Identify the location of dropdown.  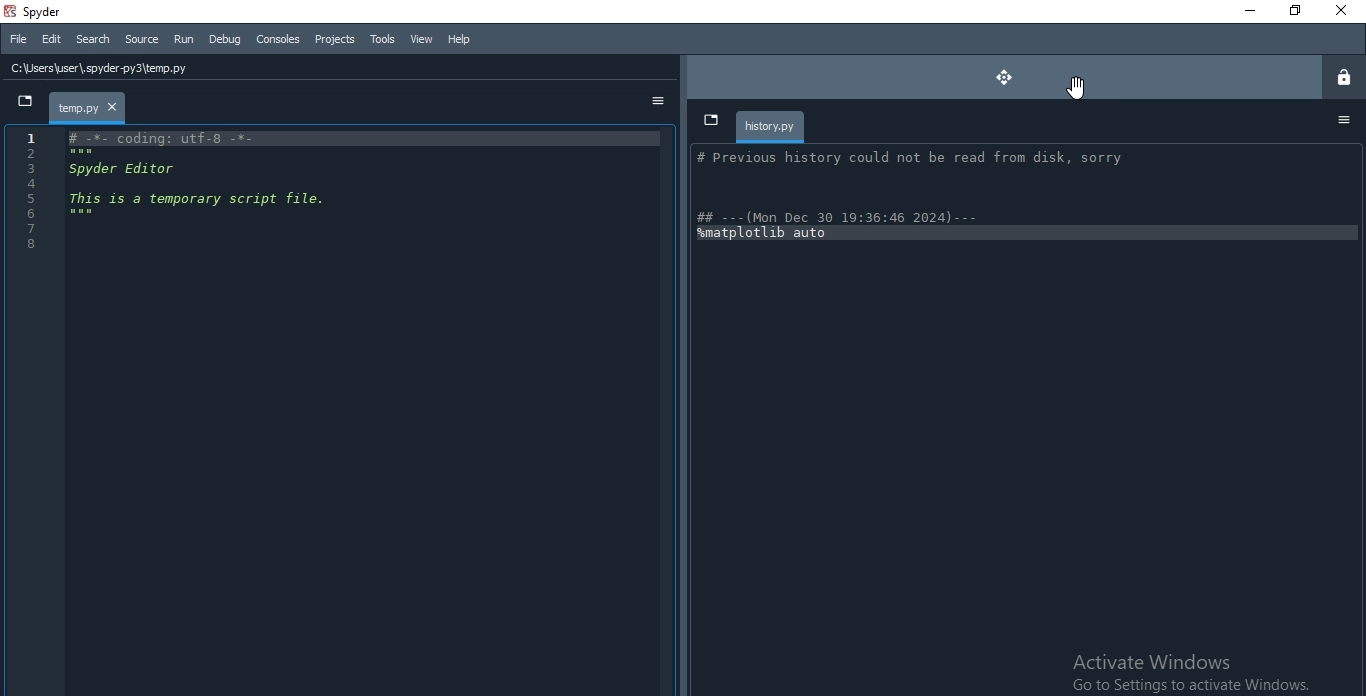
(711, 118).